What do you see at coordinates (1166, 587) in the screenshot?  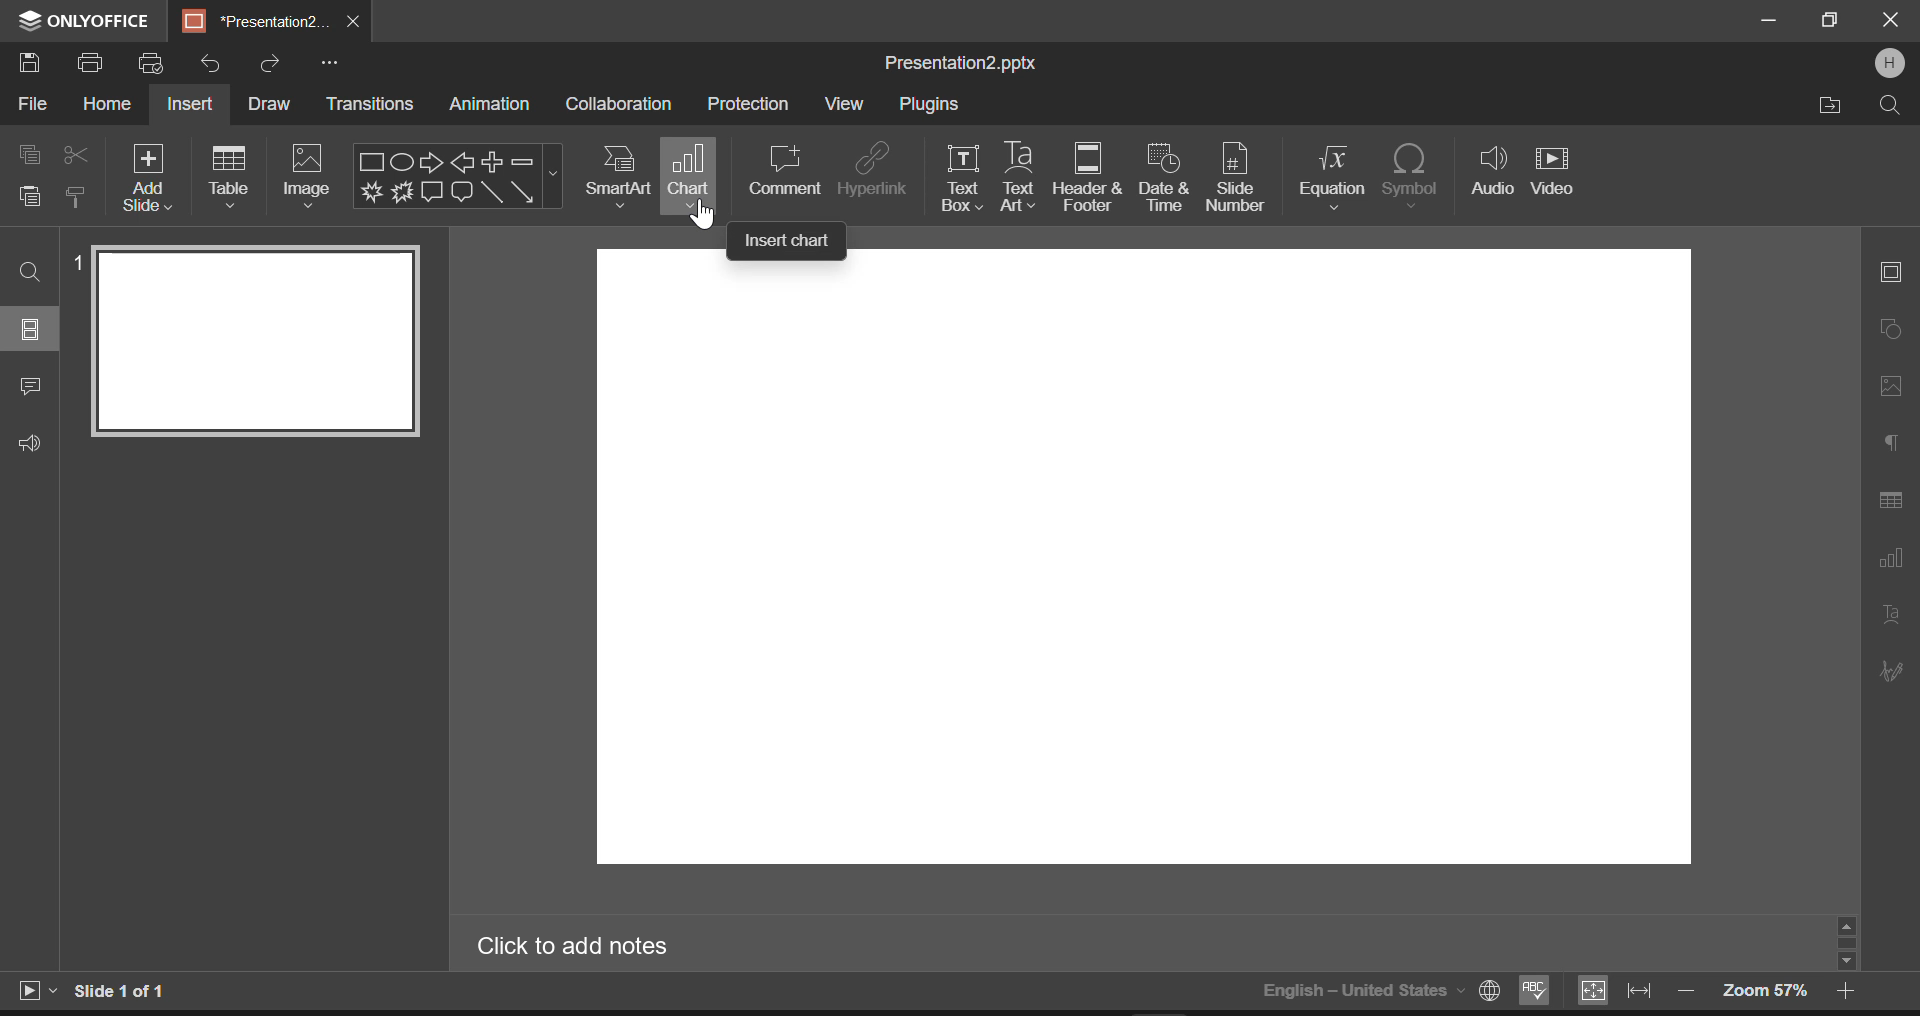 I see `Slide Workspace` at bounding box center [1166, 587].